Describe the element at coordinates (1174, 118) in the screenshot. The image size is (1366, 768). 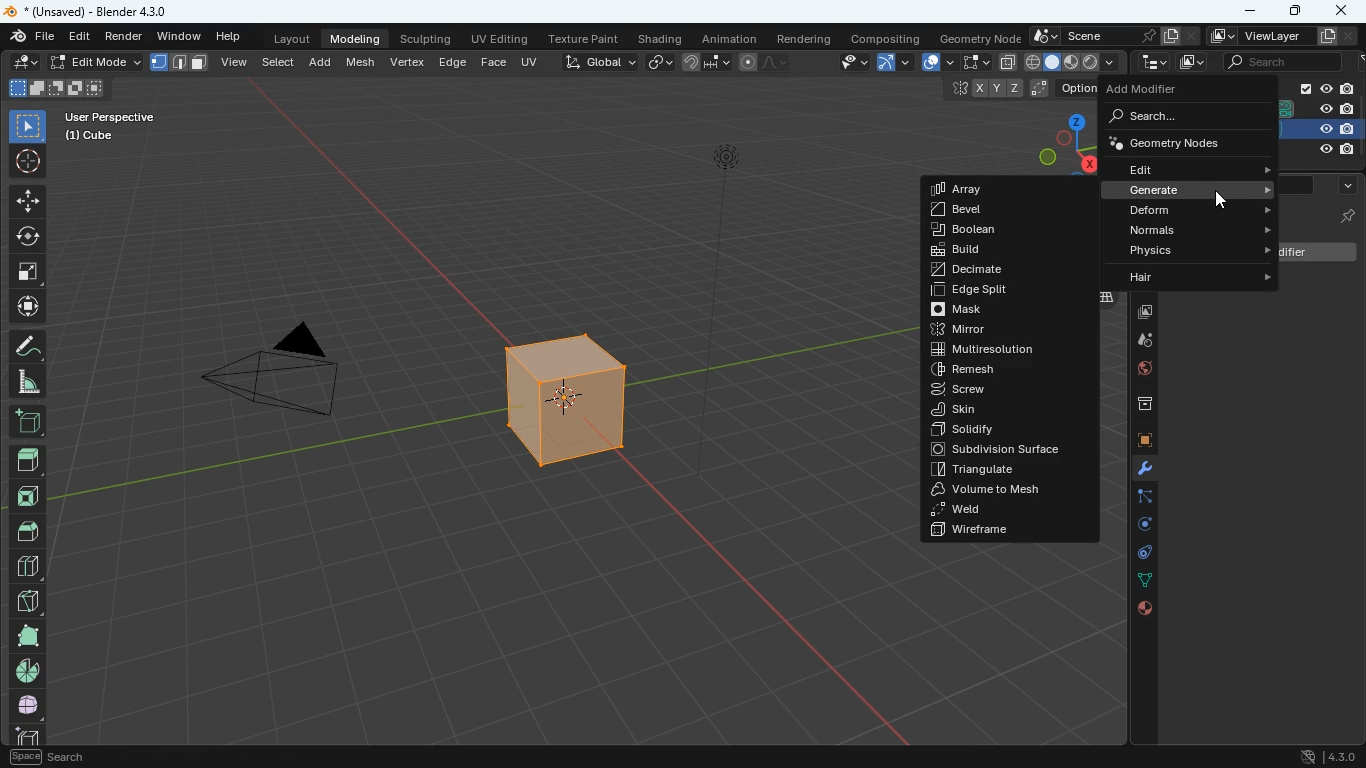
I see `search` at that location.